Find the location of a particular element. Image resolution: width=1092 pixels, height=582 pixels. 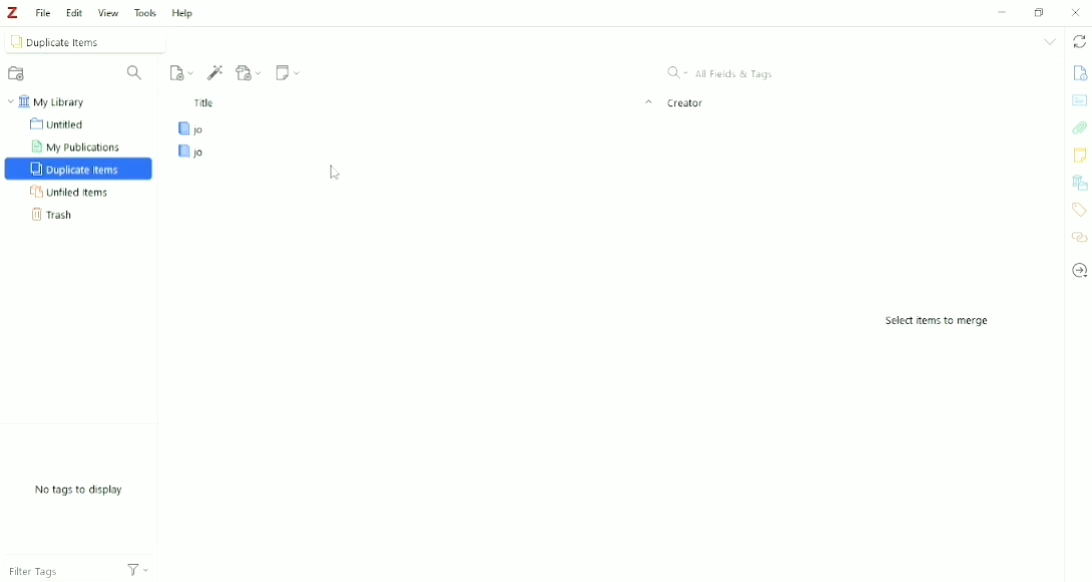

Tools is located at coordinates (145, 13).